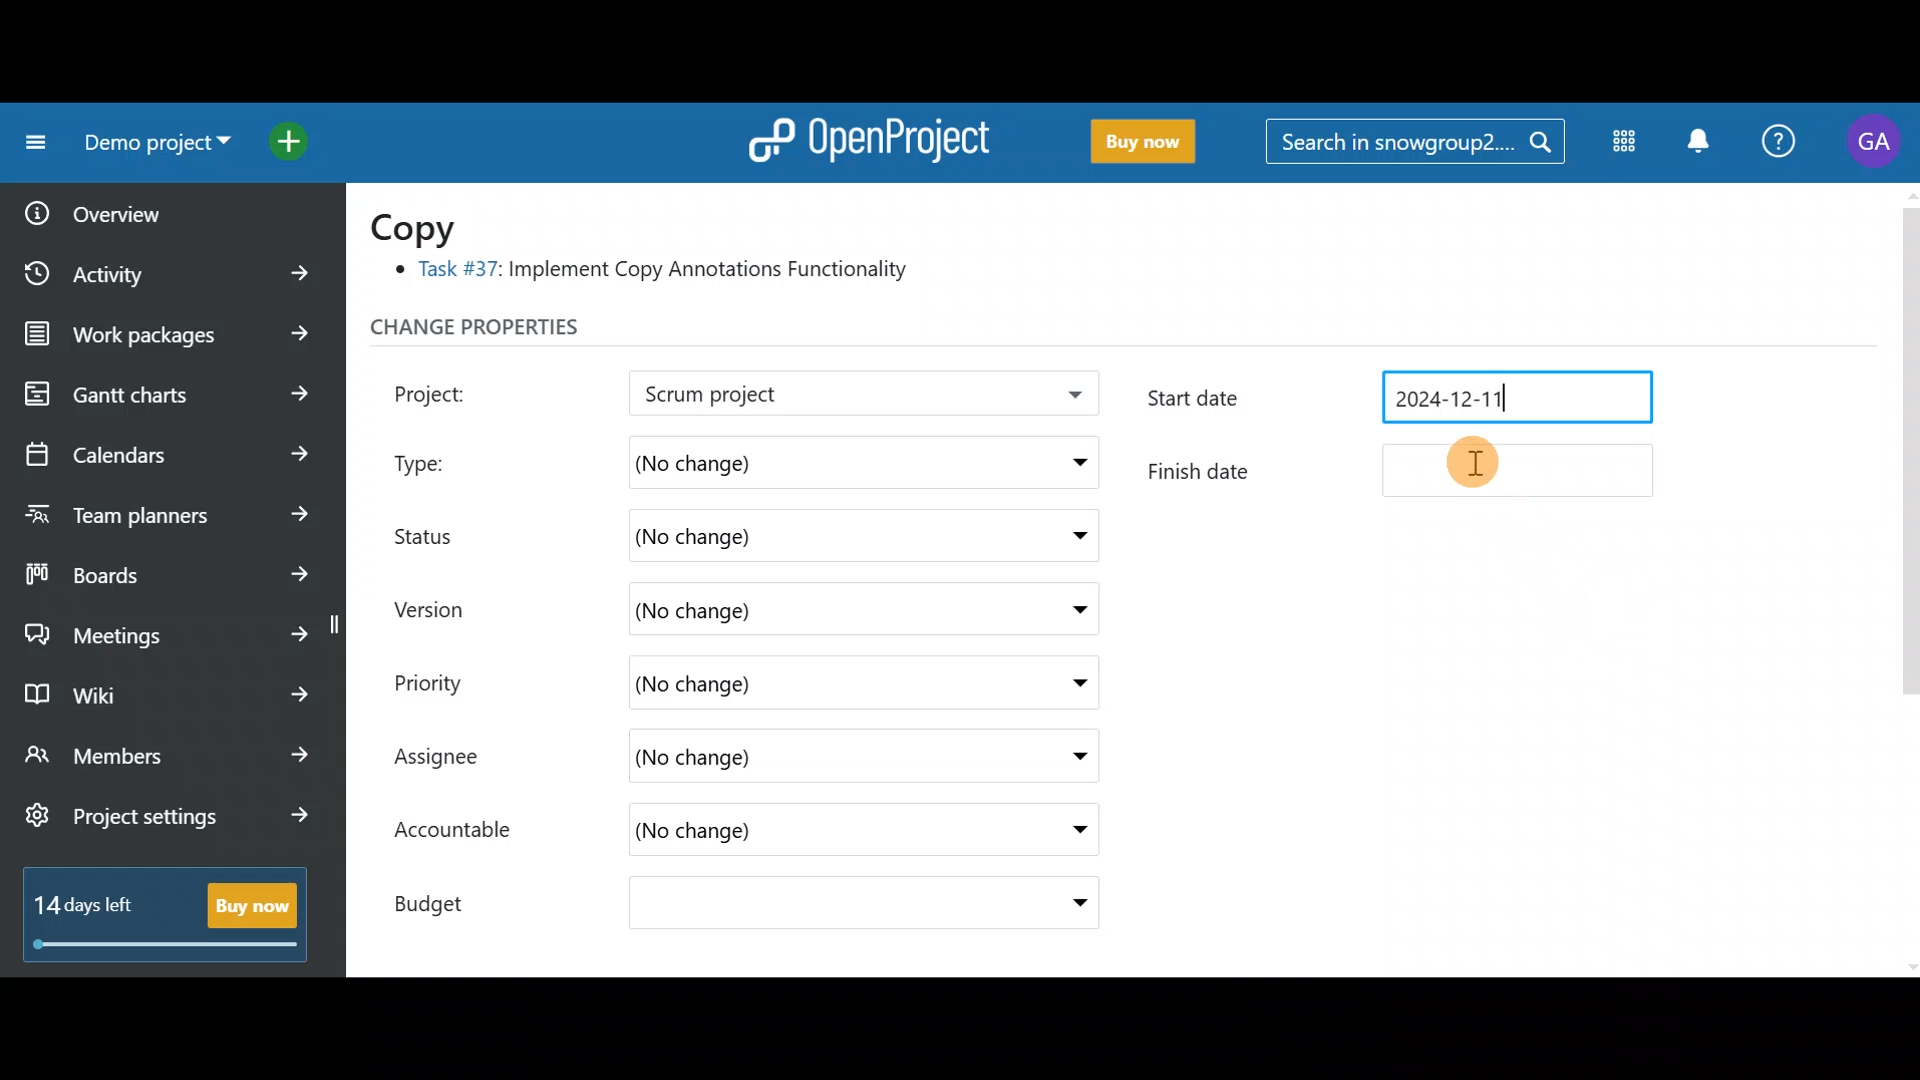 The image size is (1920, 1080). Describe the element at coordinates (442, 458) in the screenshot. I see `Type` at that location.